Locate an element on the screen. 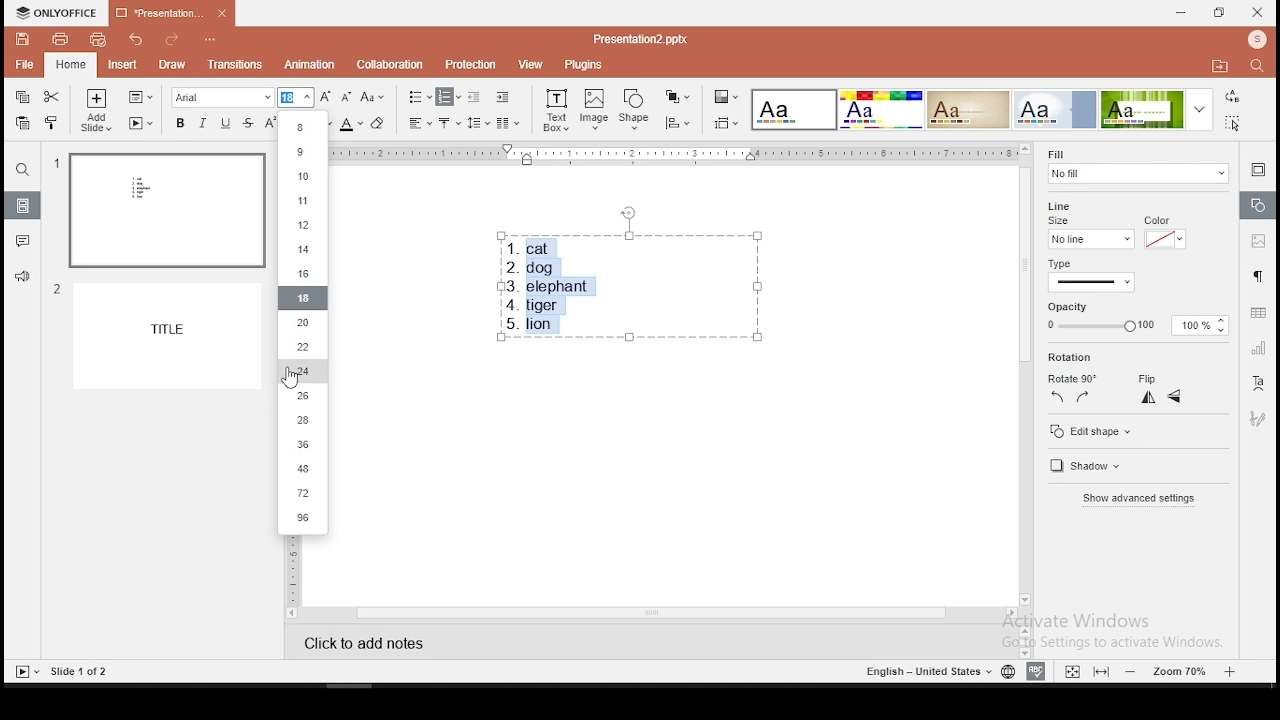 Image resolution: width=1280 pixels, height=720 pixels. columns is located at coordinates (506, 122).